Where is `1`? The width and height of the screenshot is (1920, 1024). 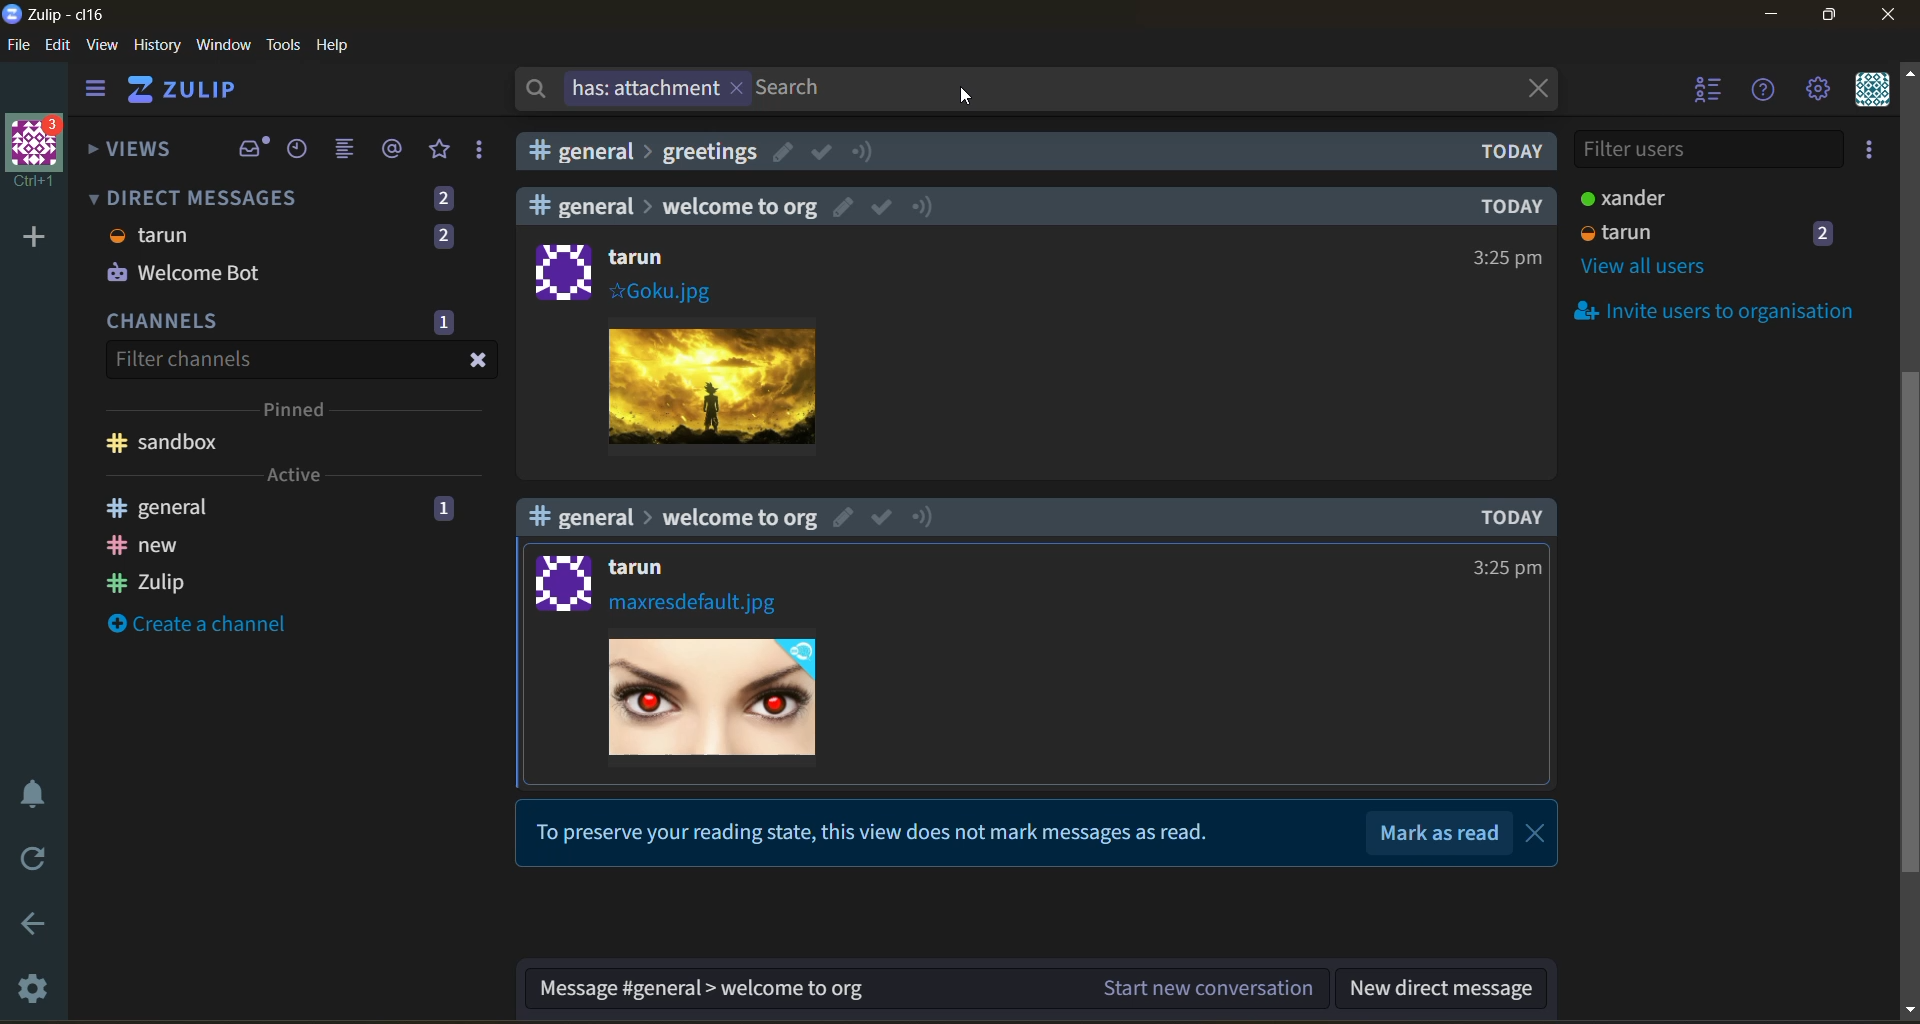 1 is located at coordinates (443, 511).